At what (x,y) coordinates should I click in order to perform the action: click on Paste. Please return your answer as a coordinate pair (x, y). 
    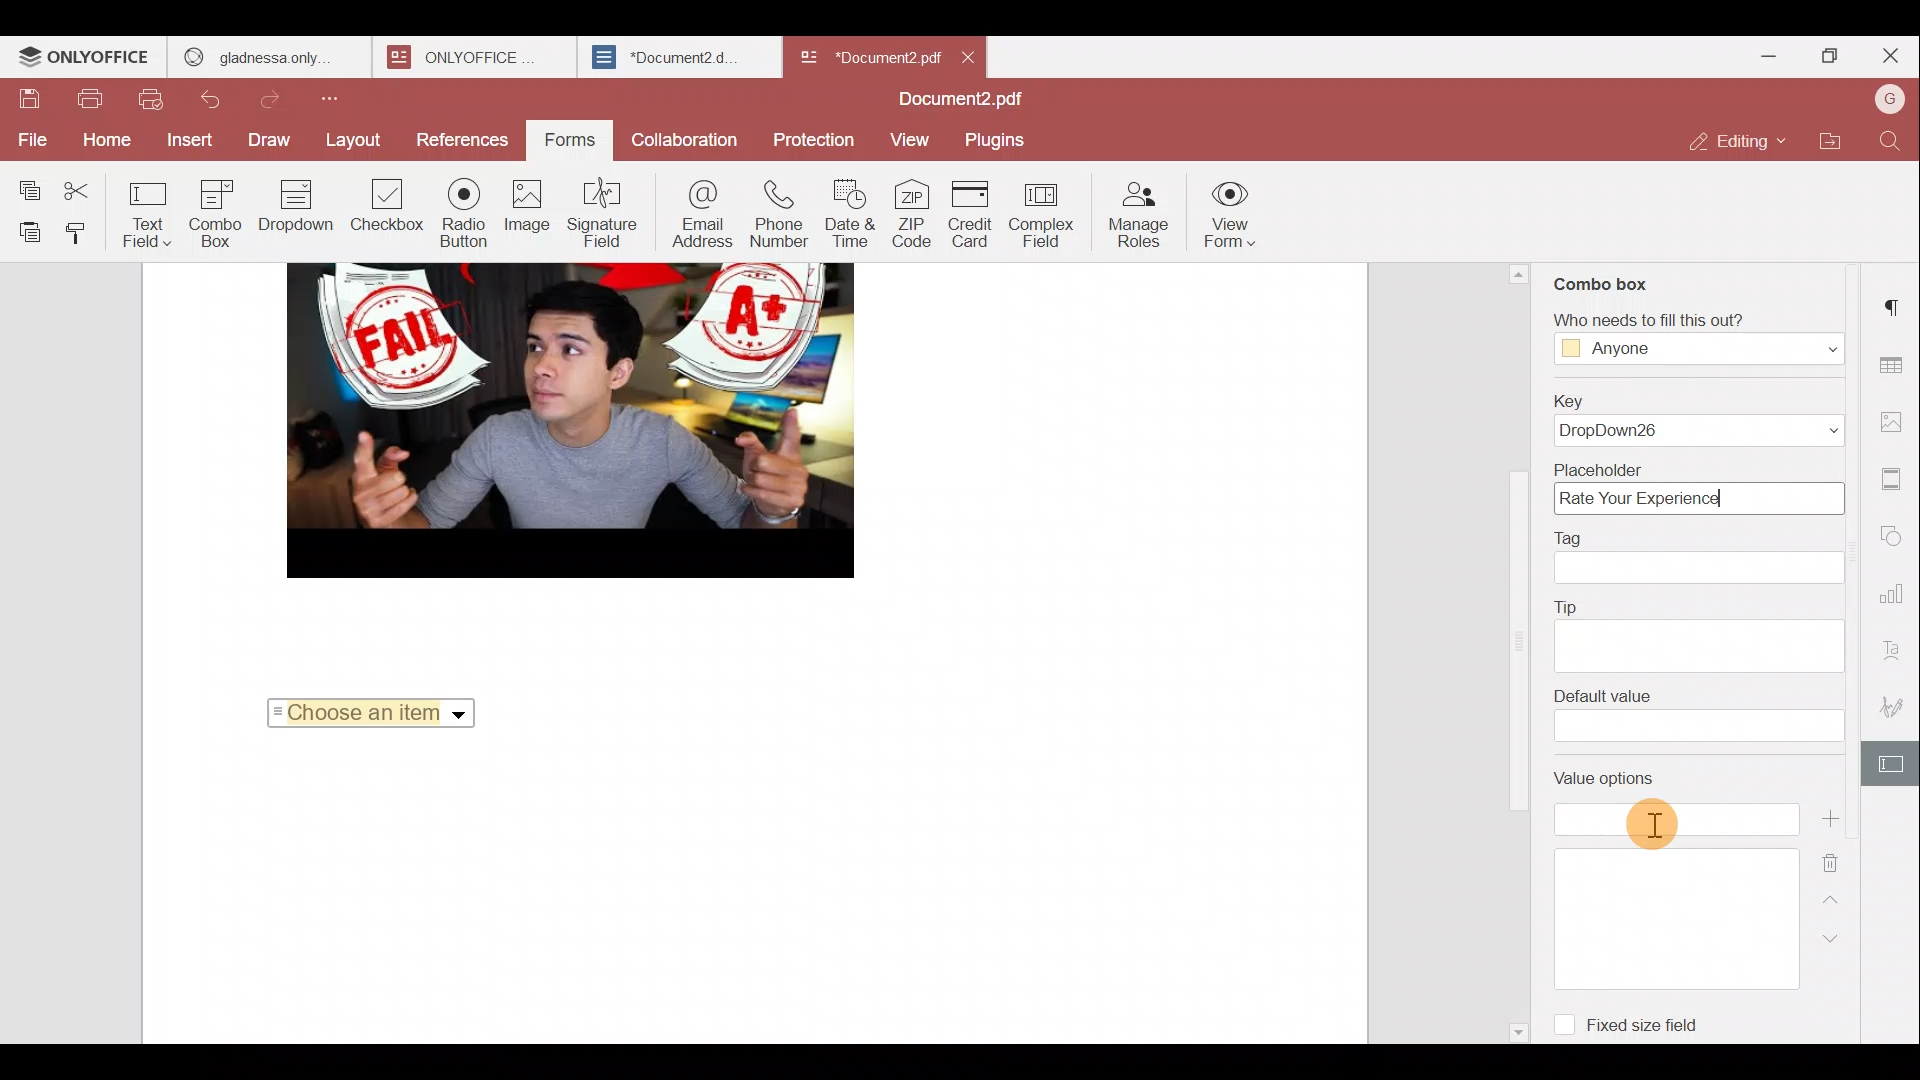
    Looking at the image, I should click on (26, 232).